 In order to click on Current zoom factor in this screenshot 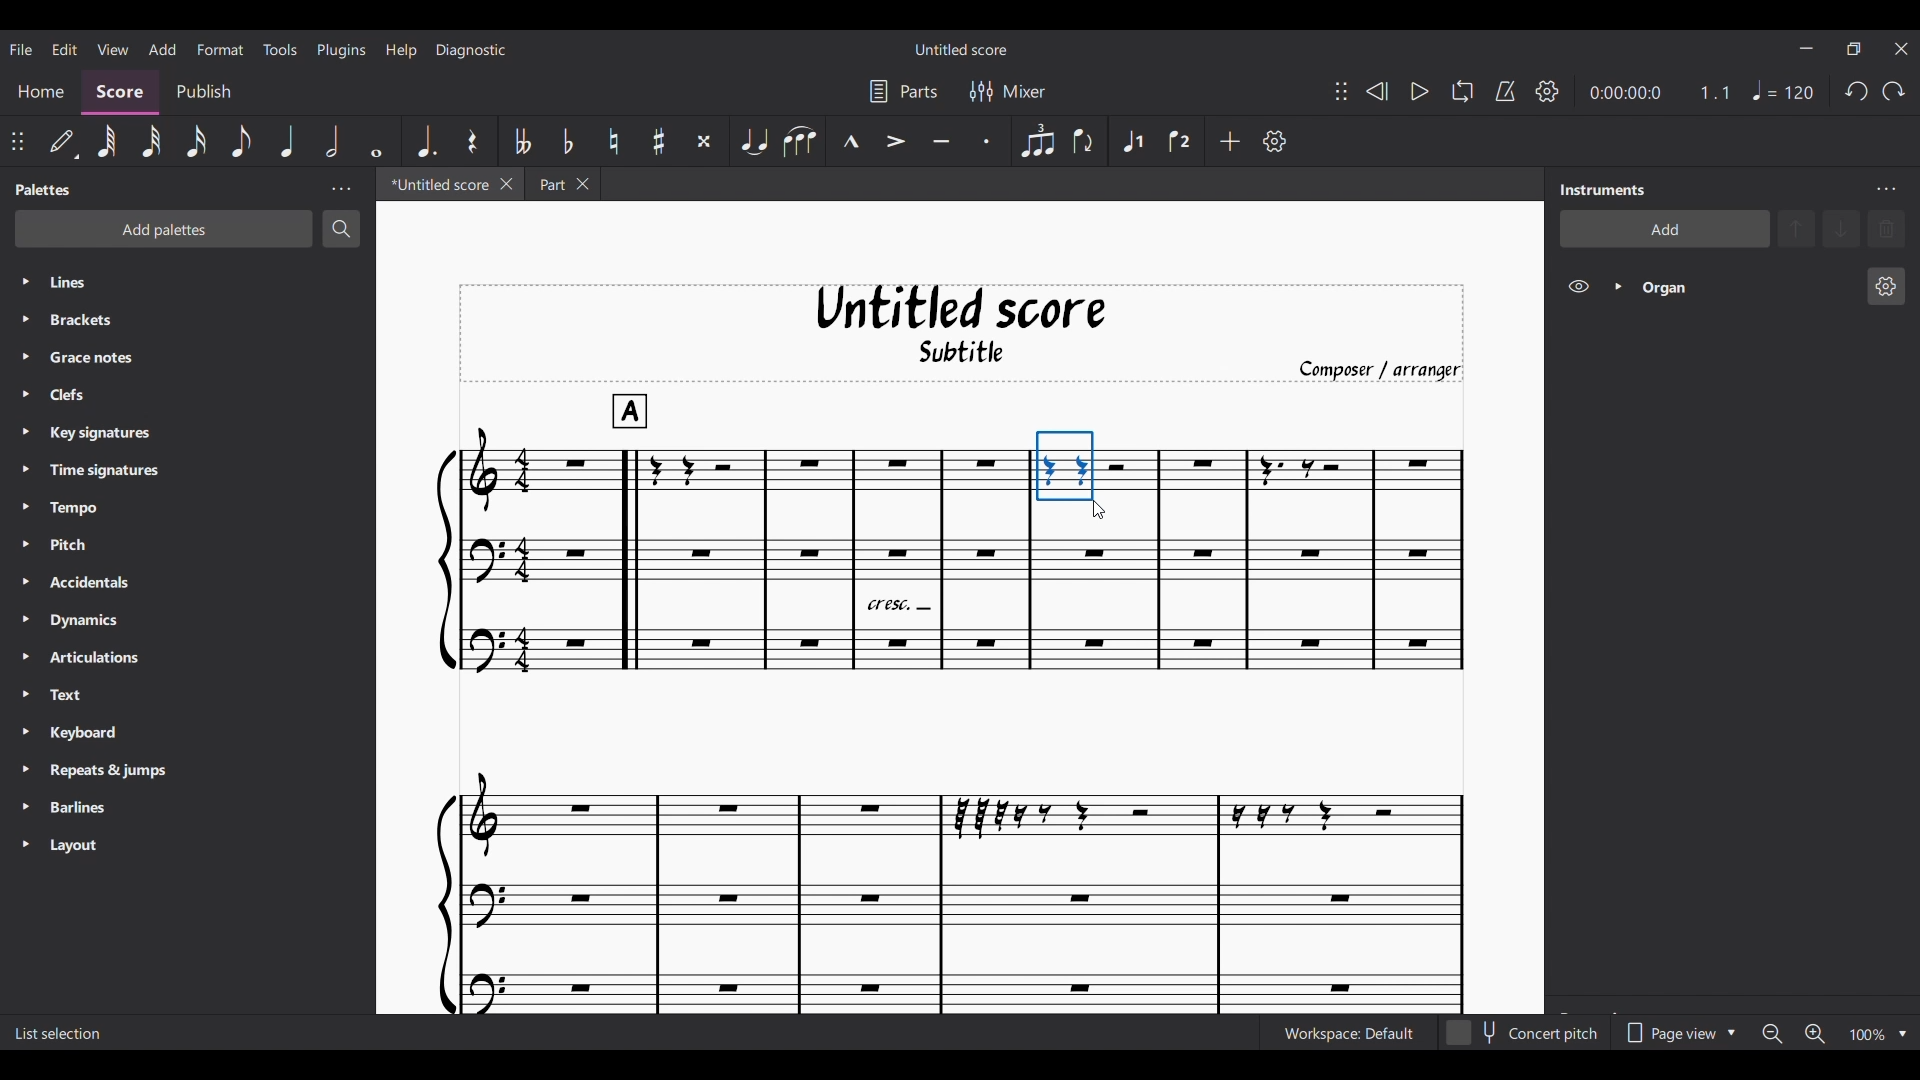, I will do `click(1868, 1035)`.